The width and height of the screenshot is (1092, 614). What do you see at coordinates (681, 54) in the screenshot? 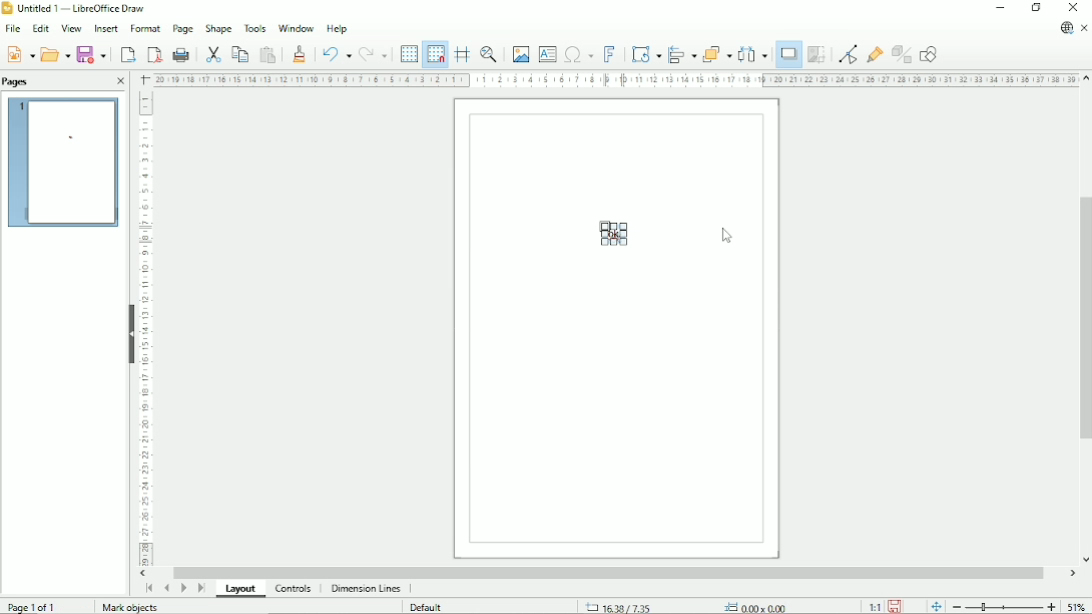
I see `Align objects` at bounding box center [681, 54].